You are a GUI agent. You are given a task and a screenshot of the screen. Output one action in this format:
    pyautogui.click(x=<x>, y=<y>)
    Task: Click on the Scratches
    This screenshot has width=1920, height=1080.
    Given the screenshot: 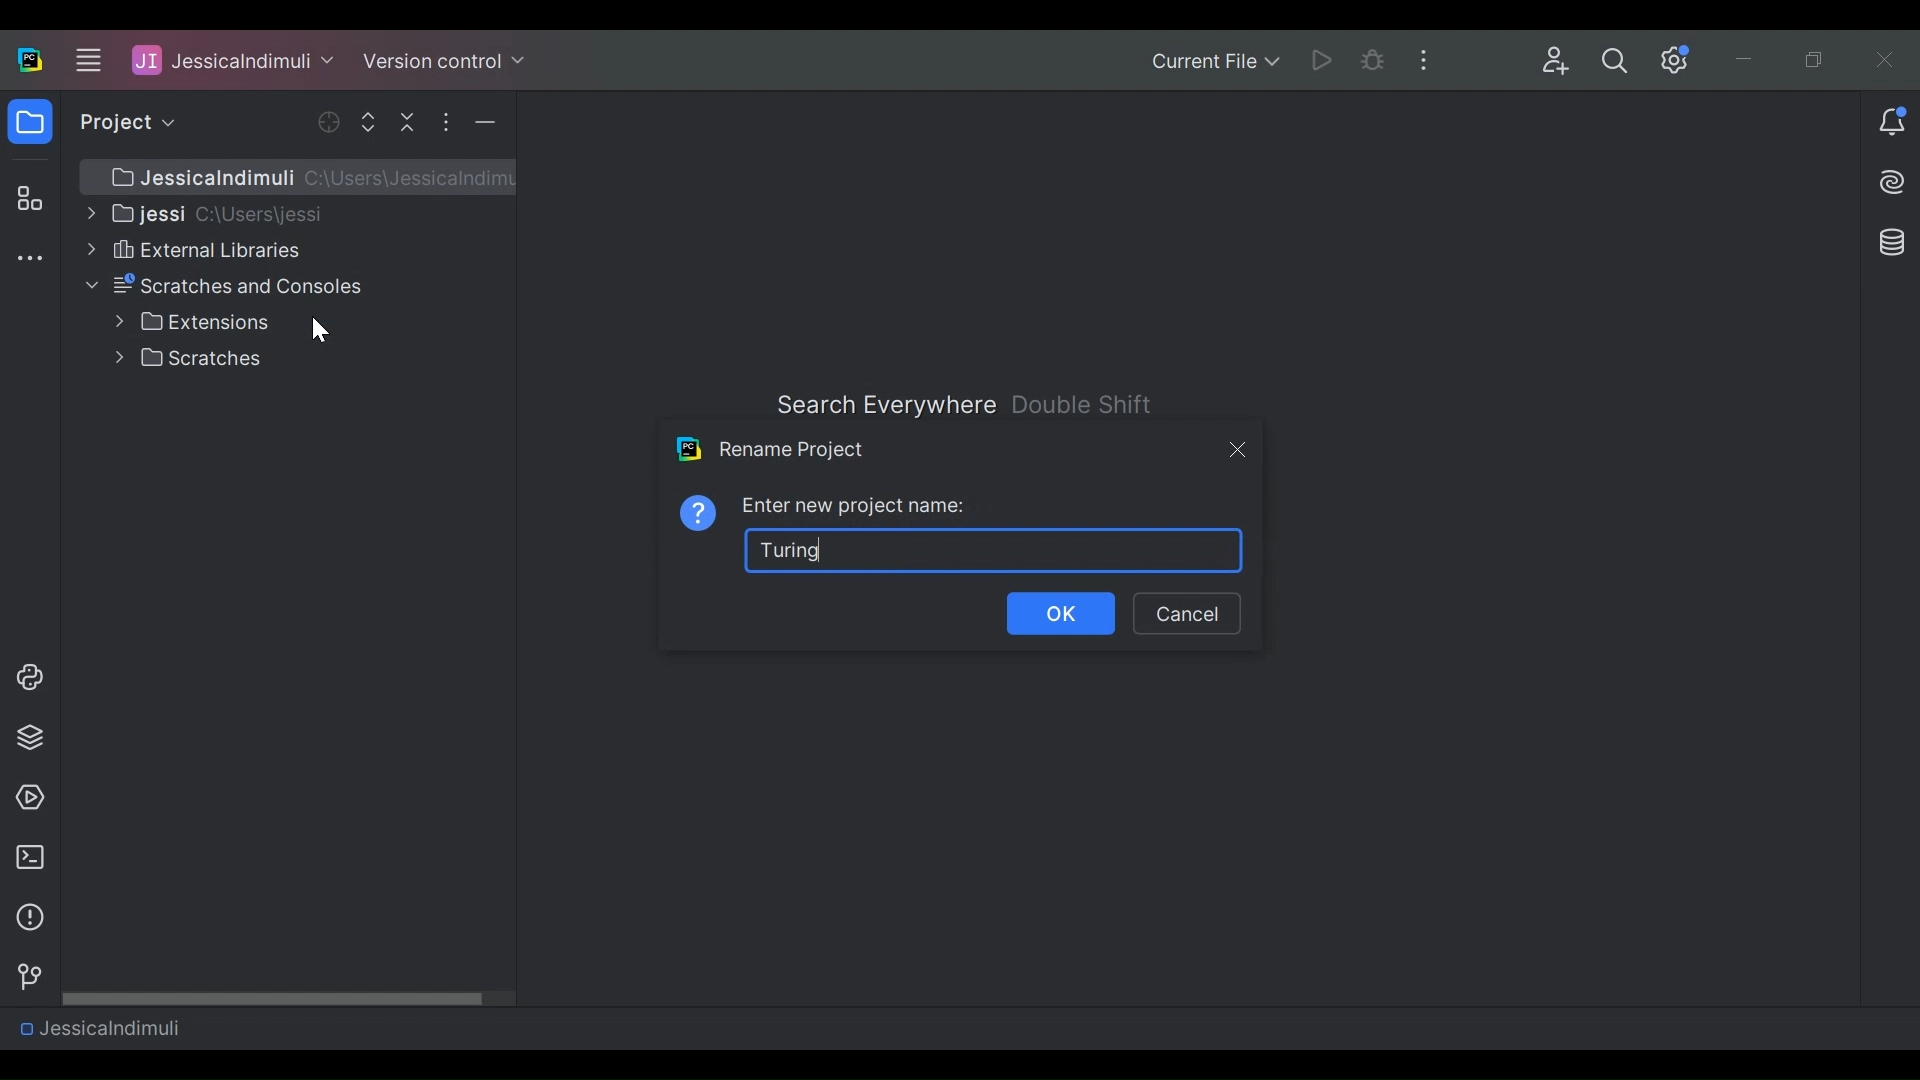 What is the action you would take?
    pyautogui.click(x=193, y=358)
    